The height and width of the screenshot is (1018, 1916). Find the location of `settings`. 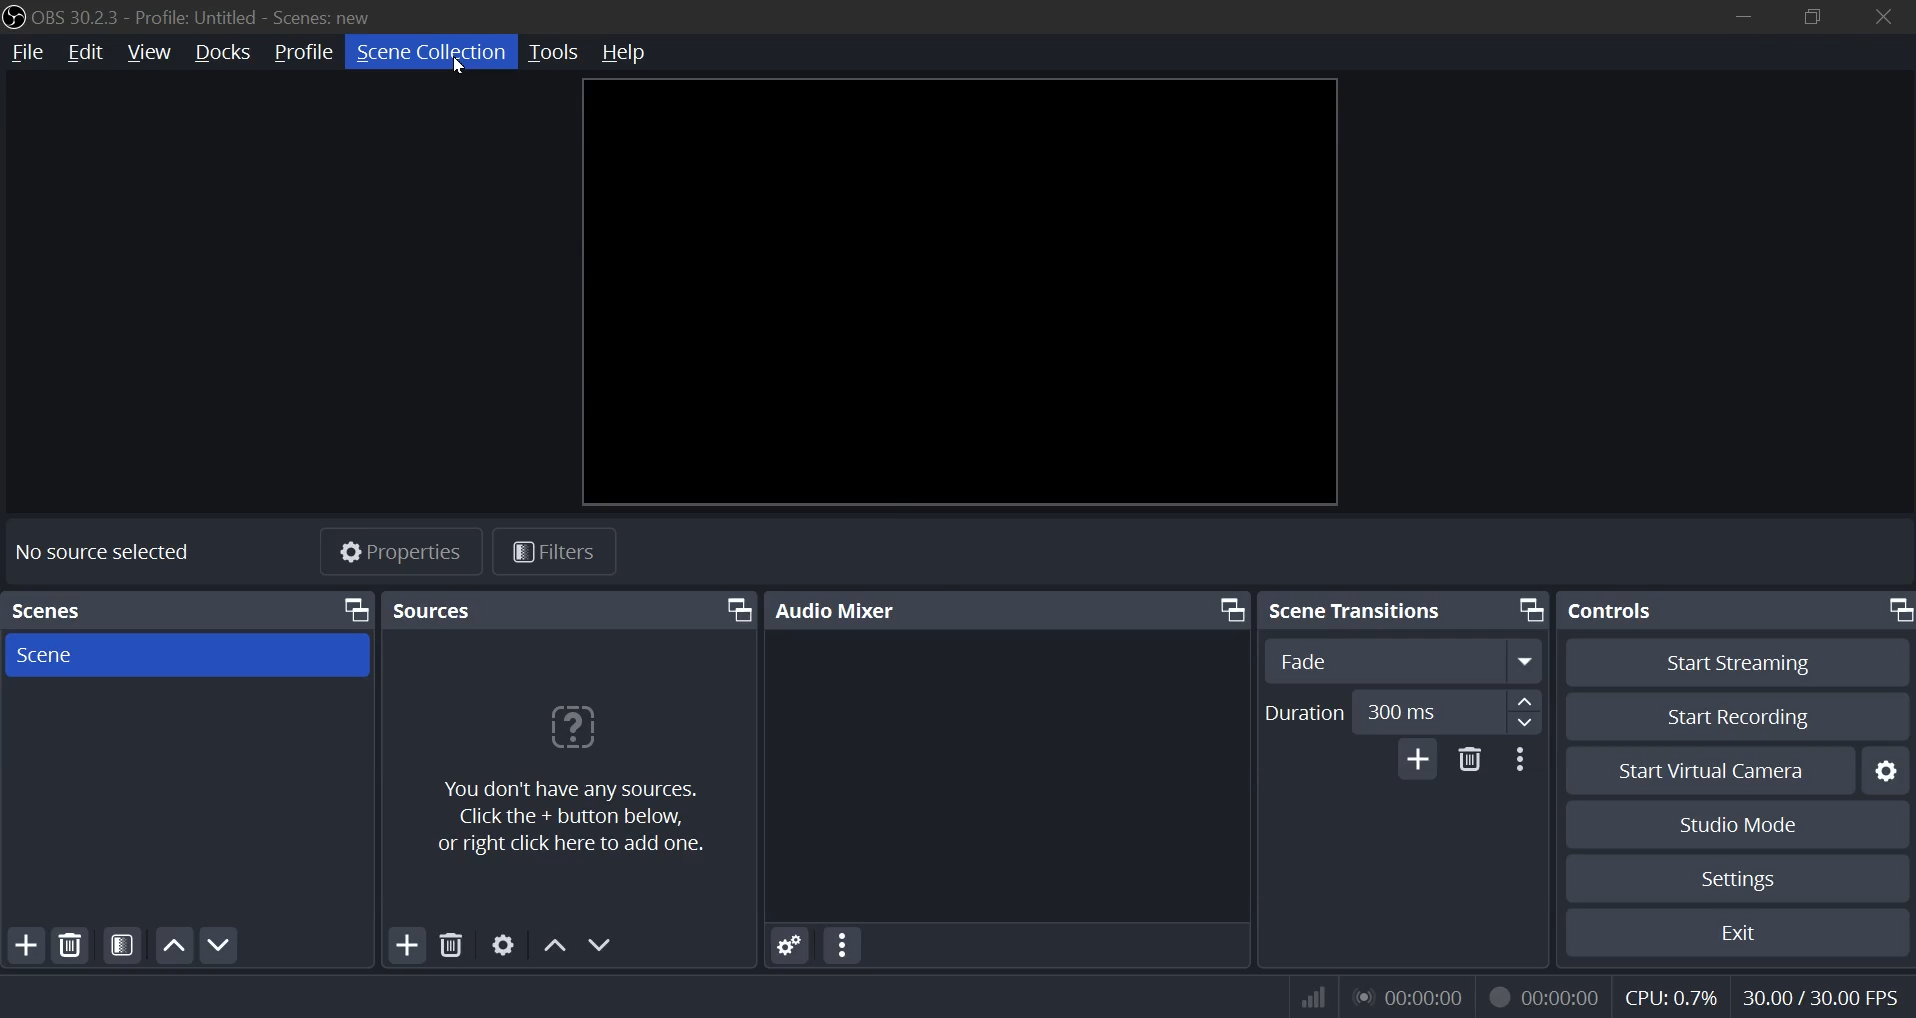

settings is located at coordinates (500, 946).